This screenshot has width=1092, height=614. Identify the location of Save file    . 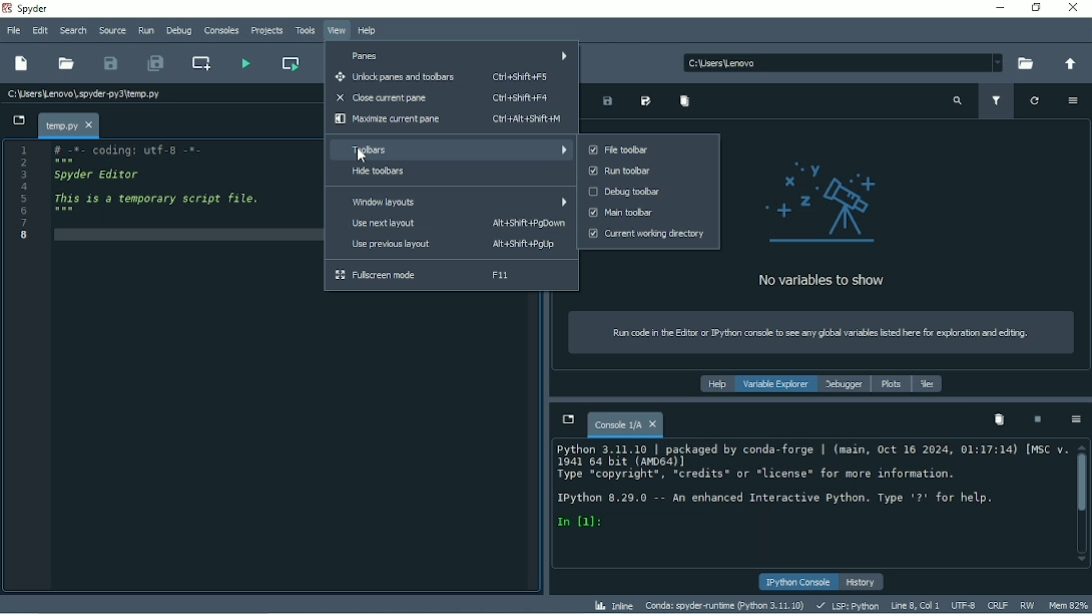
(111, 63).